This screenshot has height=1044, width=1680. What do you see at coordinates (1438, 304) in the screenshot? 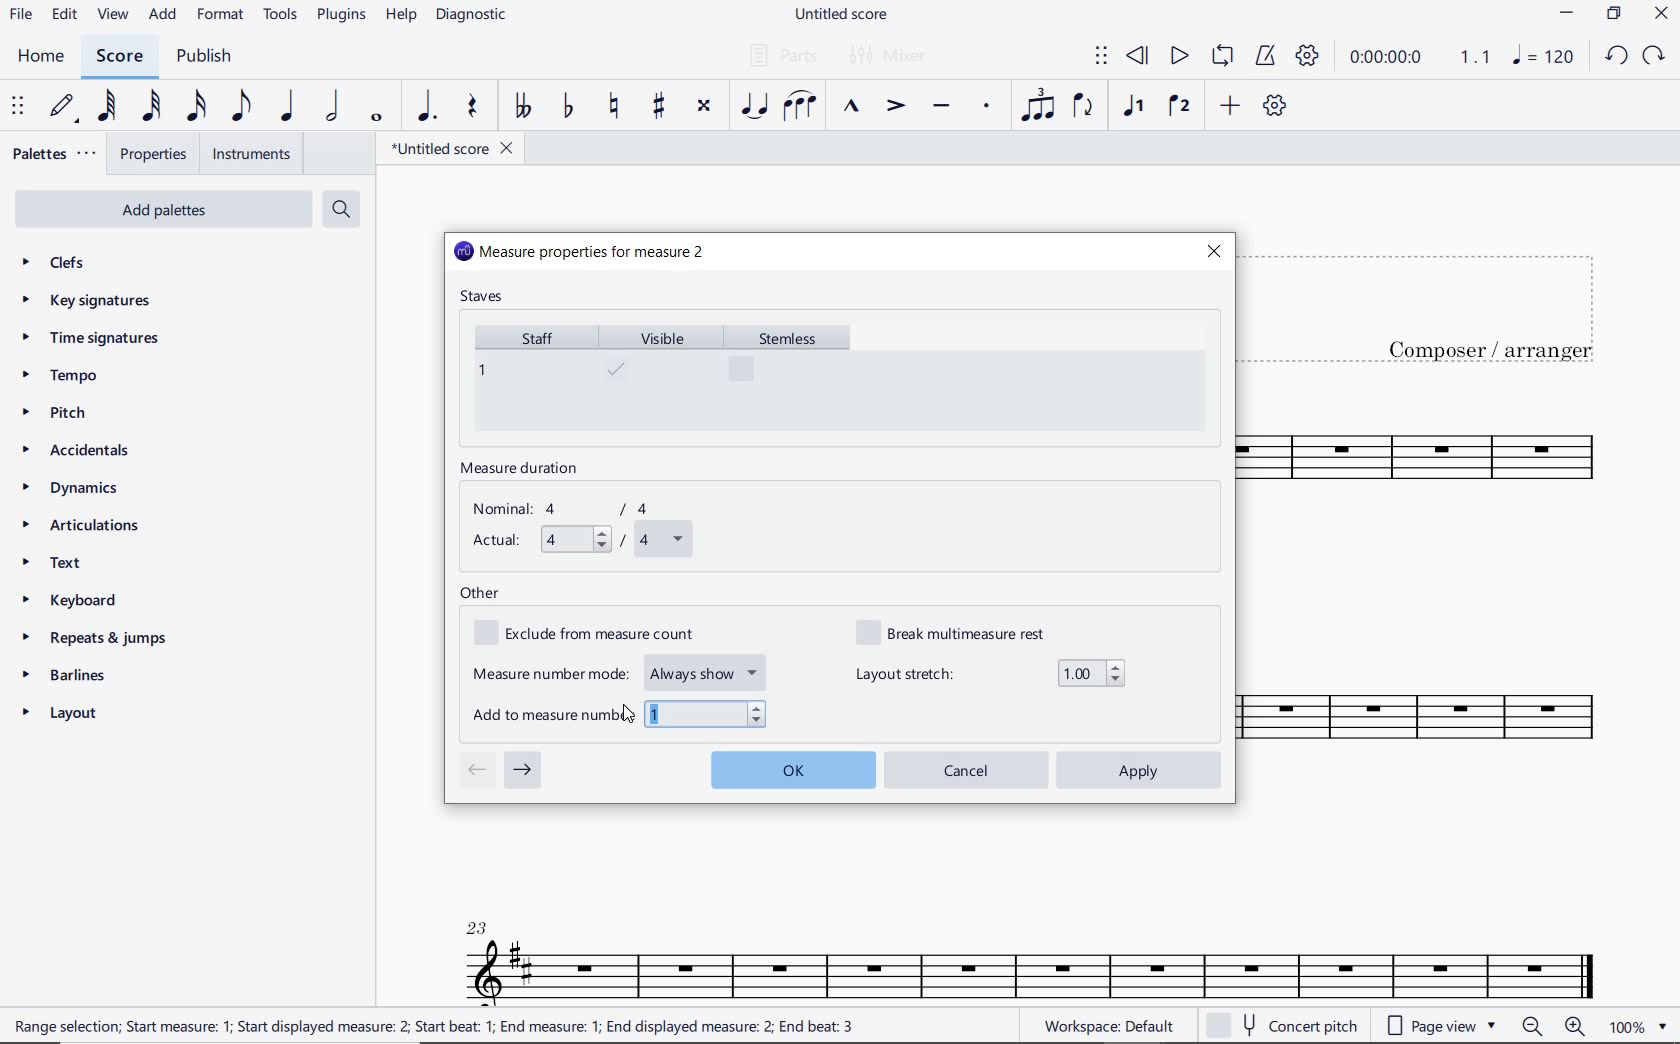
I see `title` at bounding box center [1438, 304].